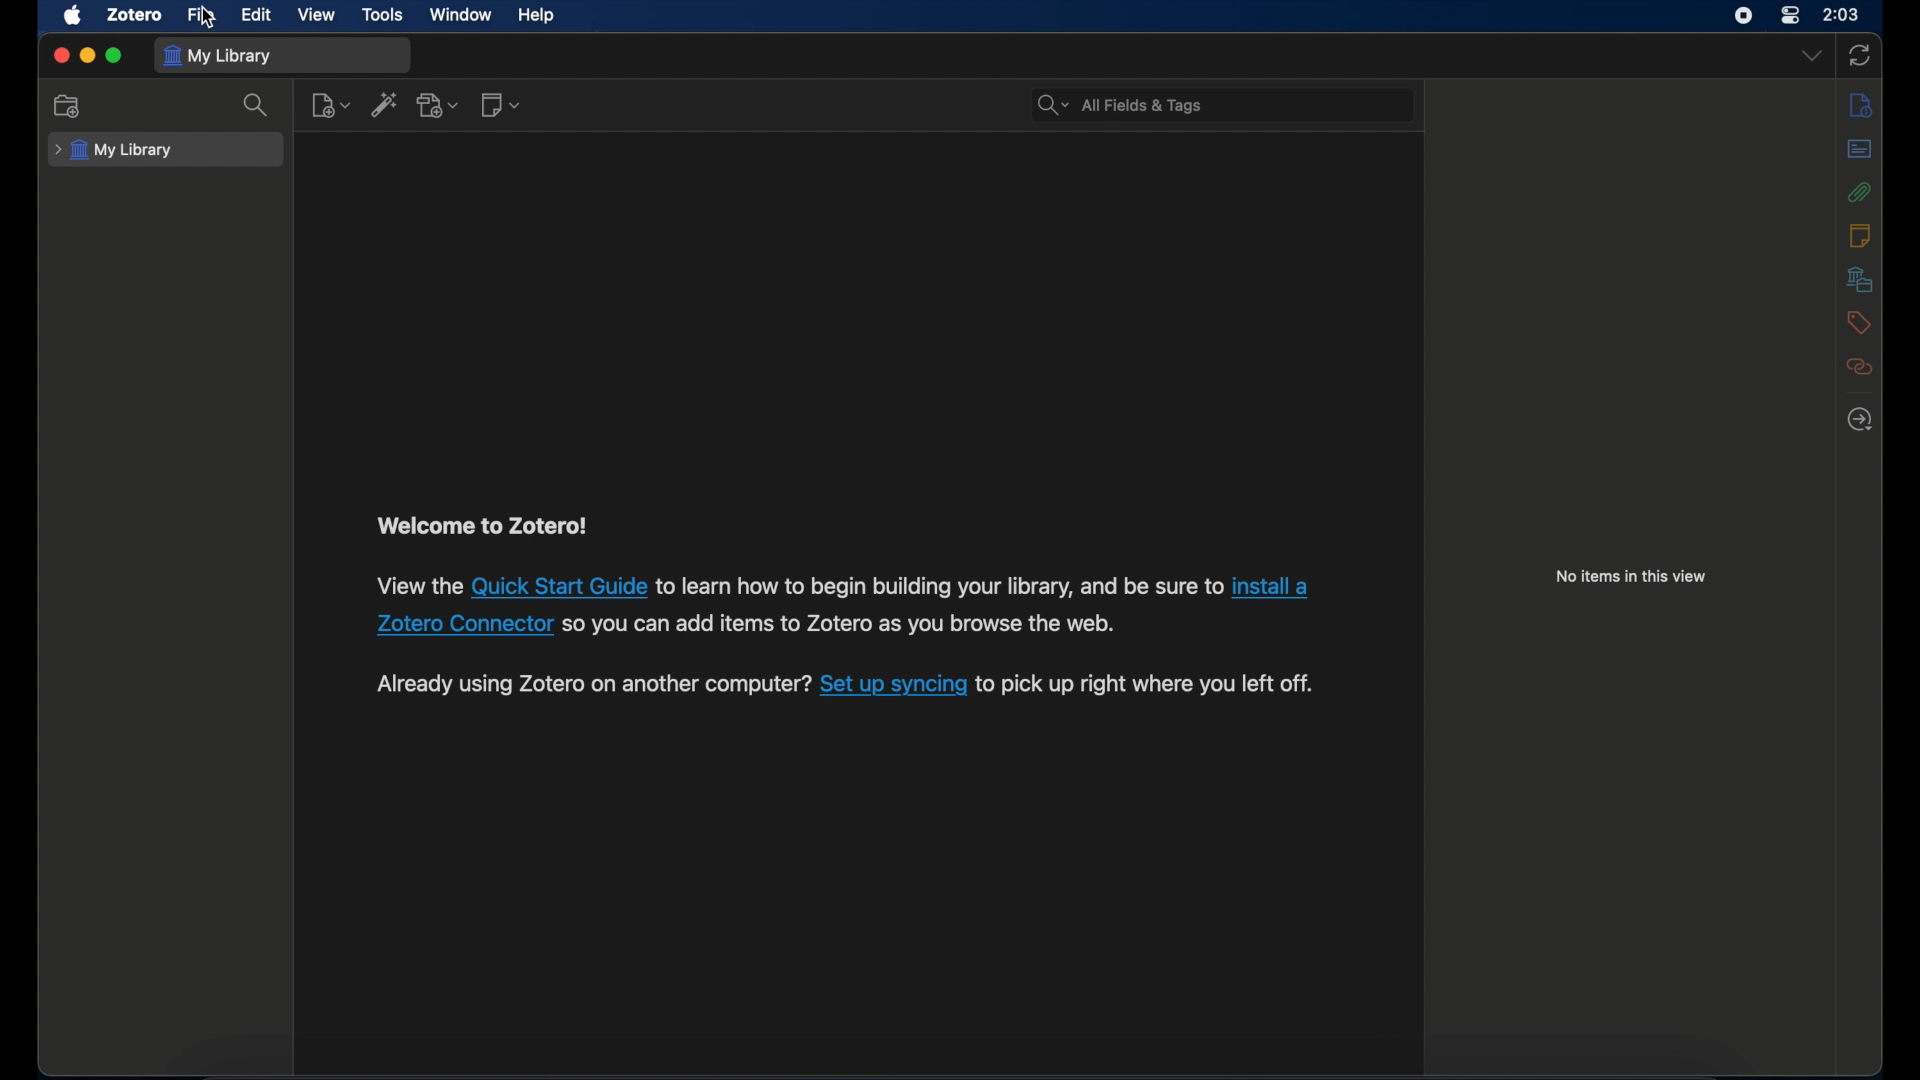 This screenshot has width=1920, height=1080. Describe the element at coordinates (208, 16) in the screenshot. I see `cursor` at that location.